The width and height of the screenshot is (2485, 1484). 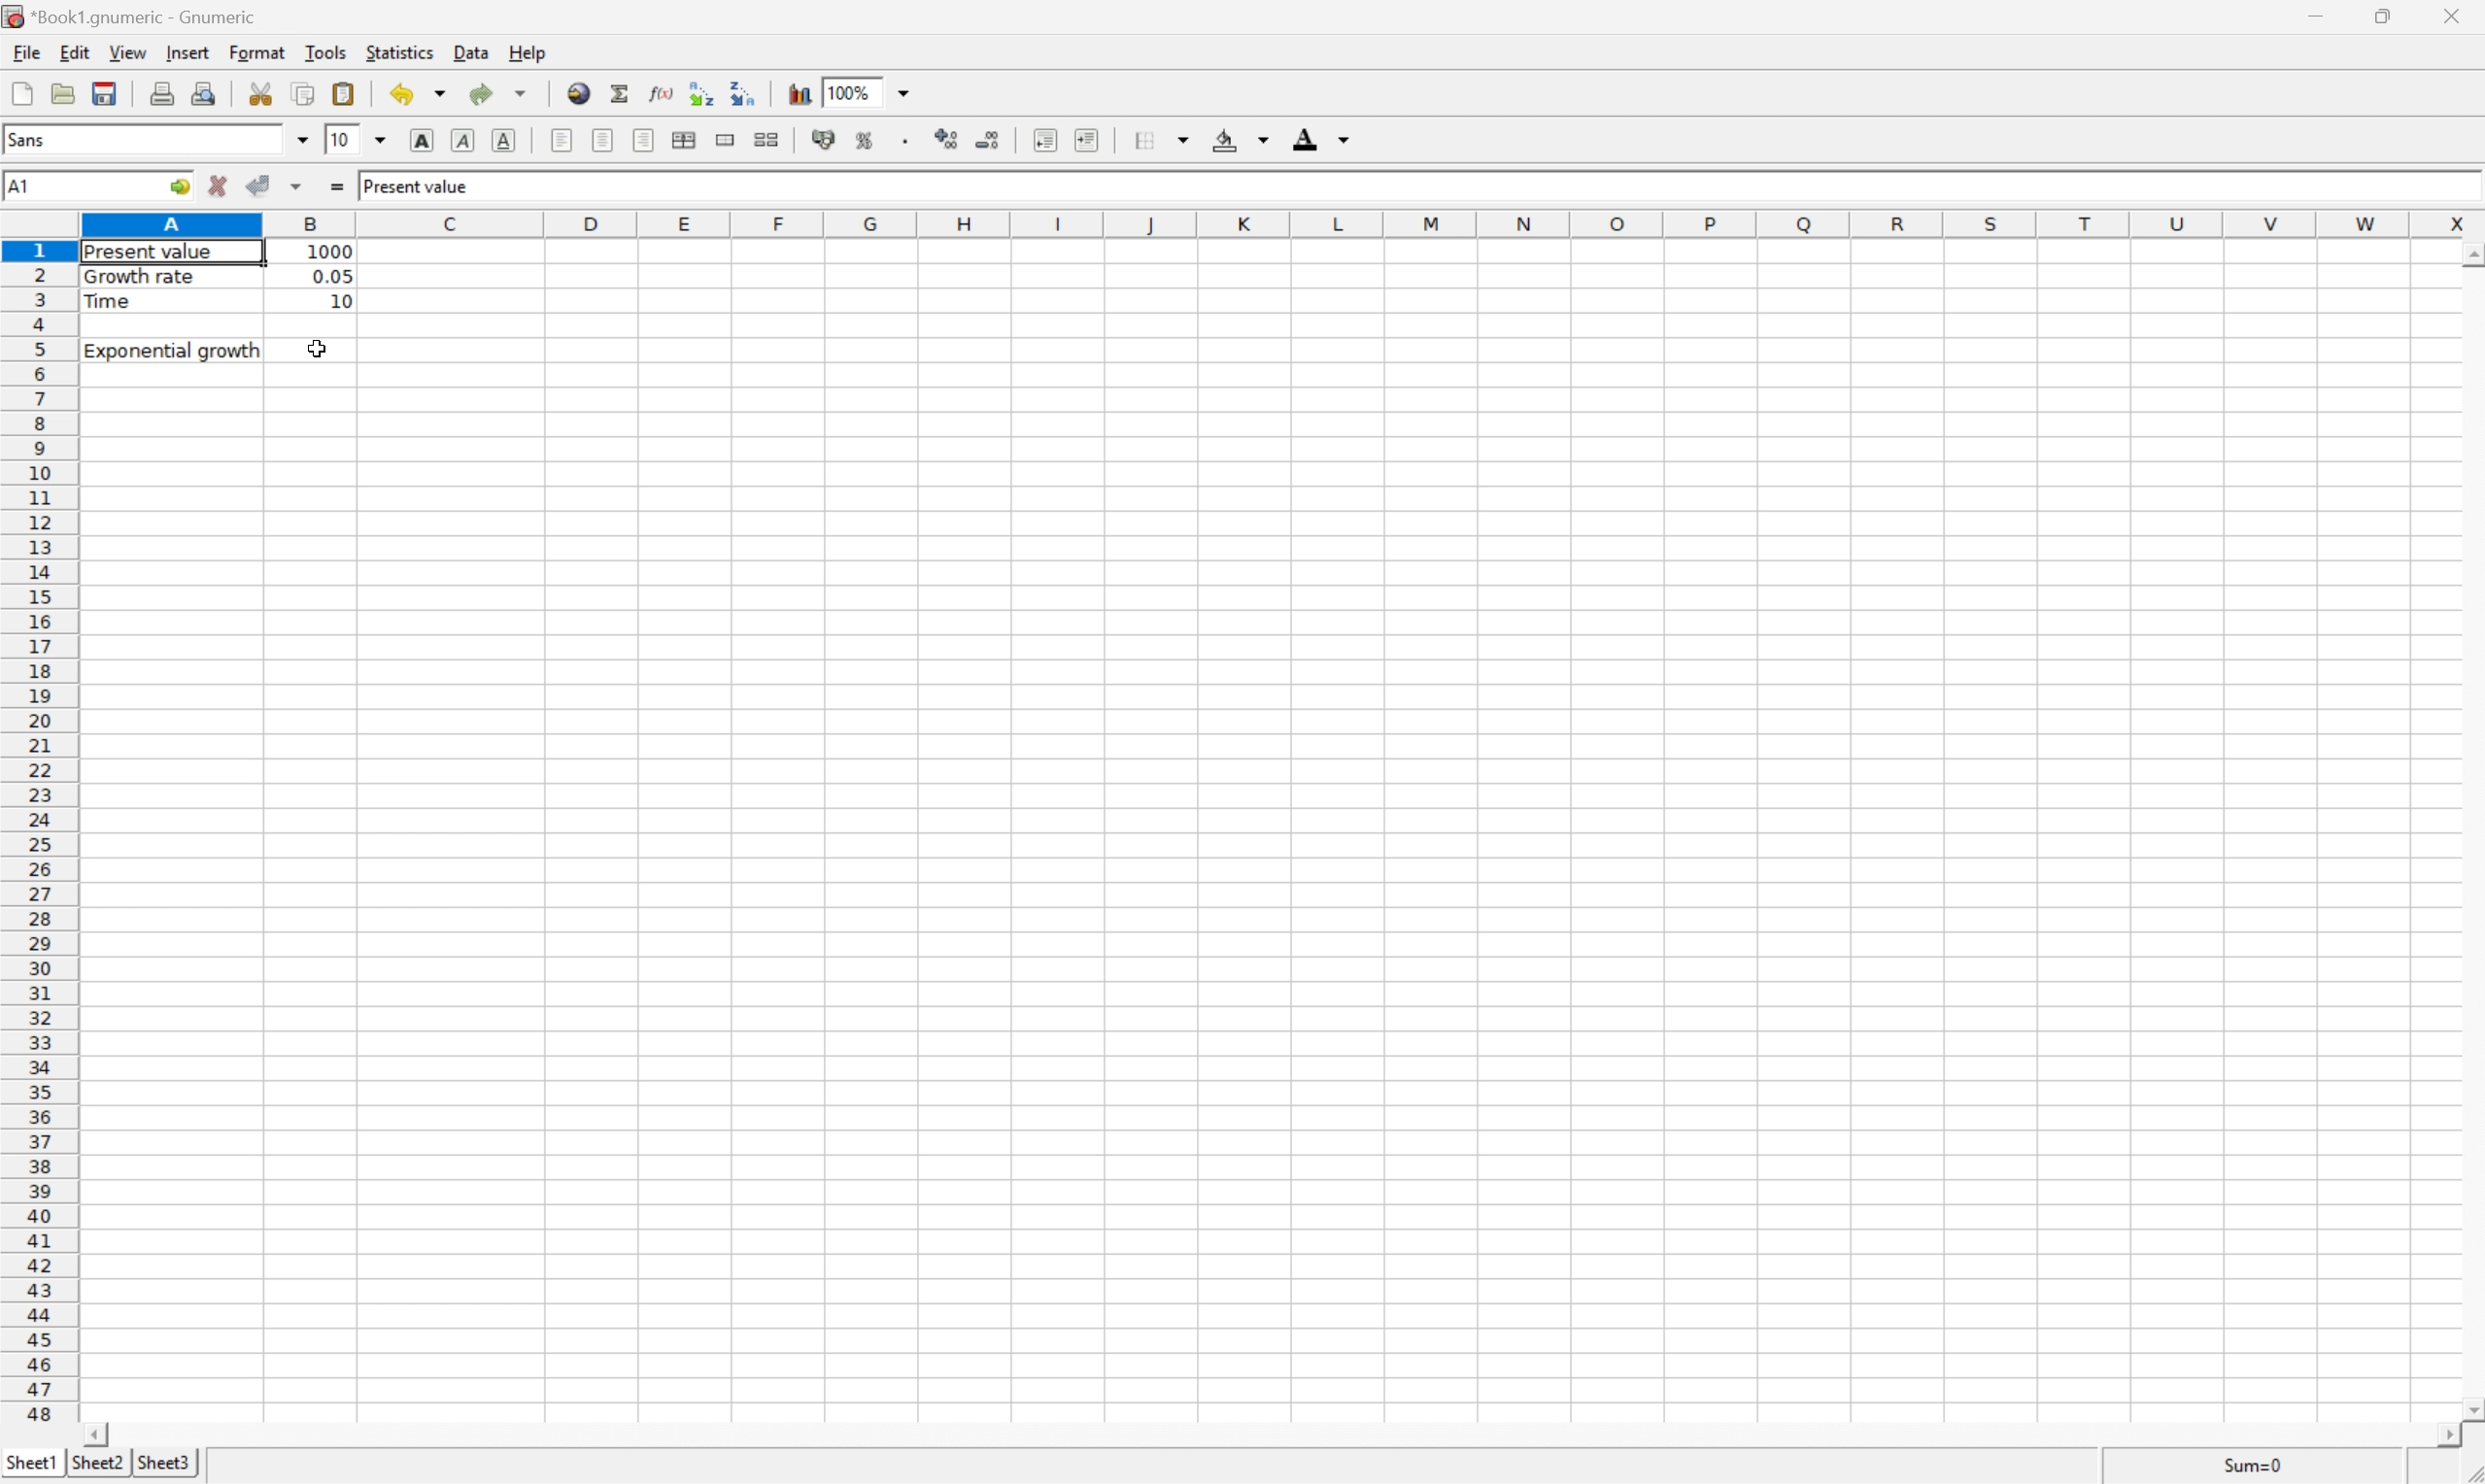 What do you see at coordinates (255, 52) in the screenshot?
I see `Format` at bounding box center [255, 52].